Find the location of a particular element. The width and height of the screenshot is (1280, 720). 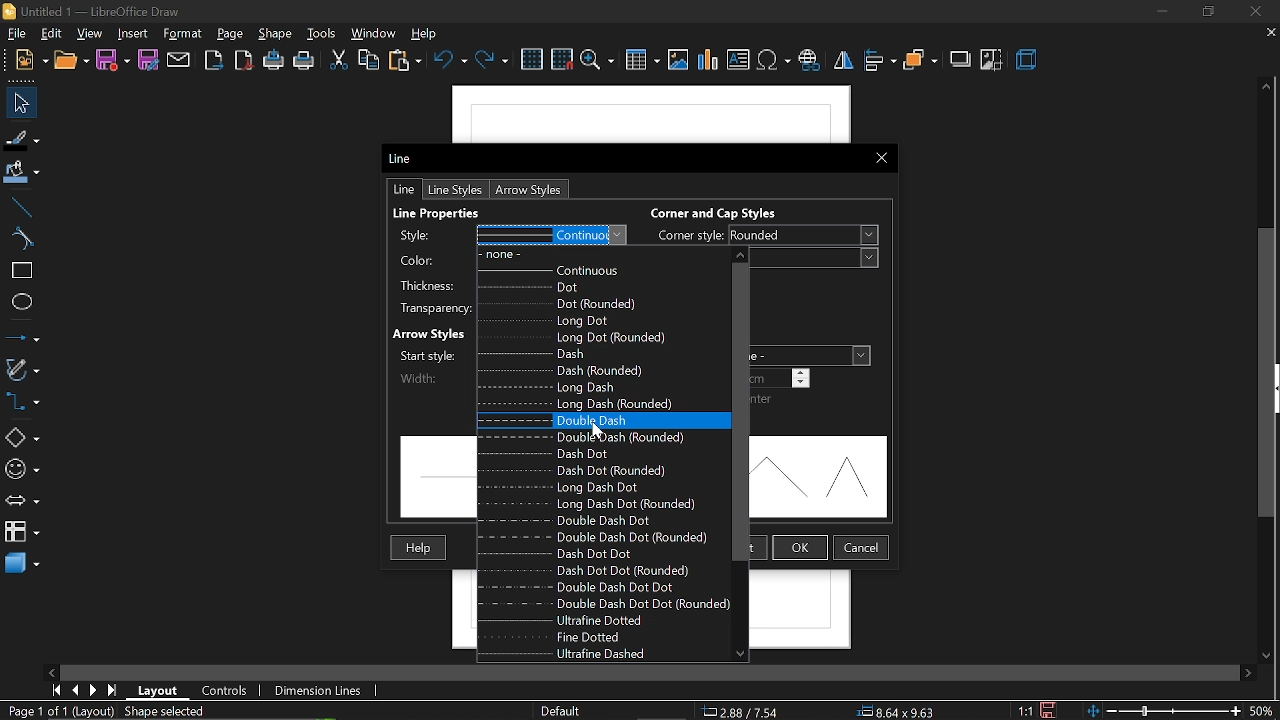

Double dash (Rounded) is located at coordinates (598, 437).